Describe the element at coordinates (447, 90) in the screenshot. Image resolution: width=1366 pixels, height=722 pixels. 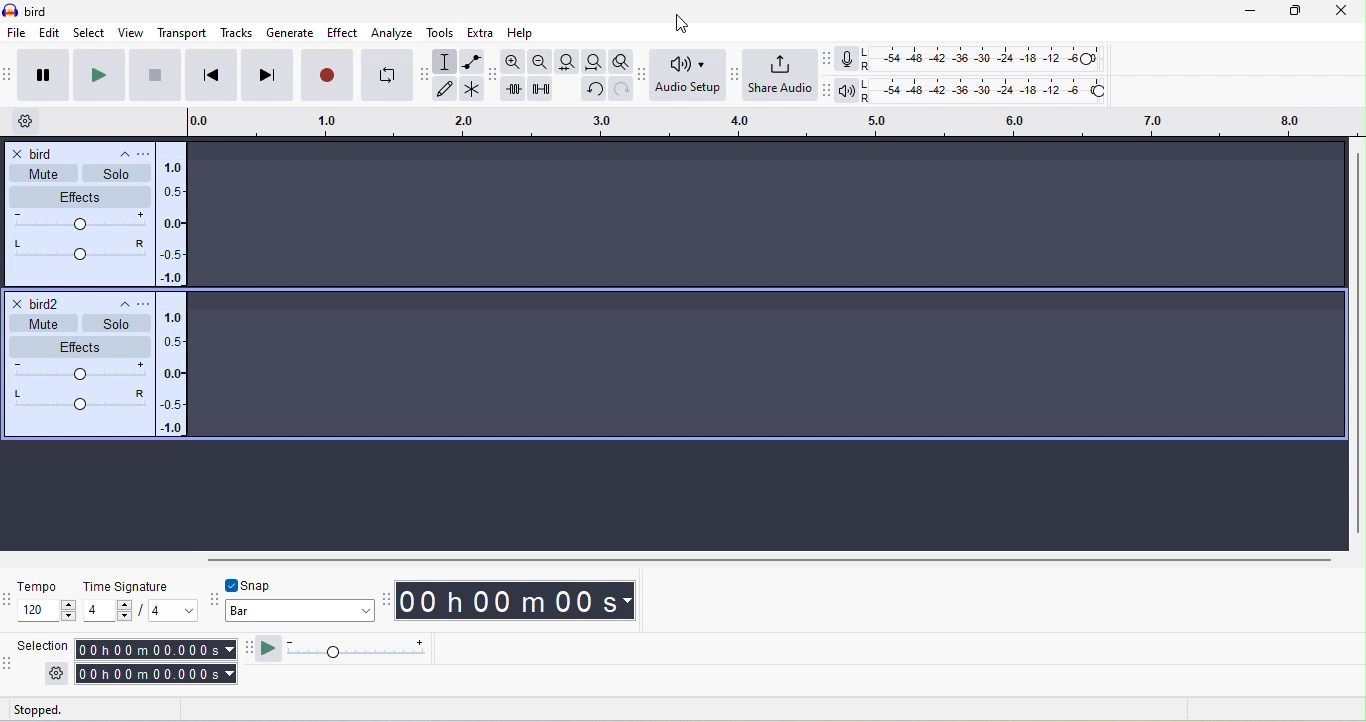
I see `draw tool` at that location.